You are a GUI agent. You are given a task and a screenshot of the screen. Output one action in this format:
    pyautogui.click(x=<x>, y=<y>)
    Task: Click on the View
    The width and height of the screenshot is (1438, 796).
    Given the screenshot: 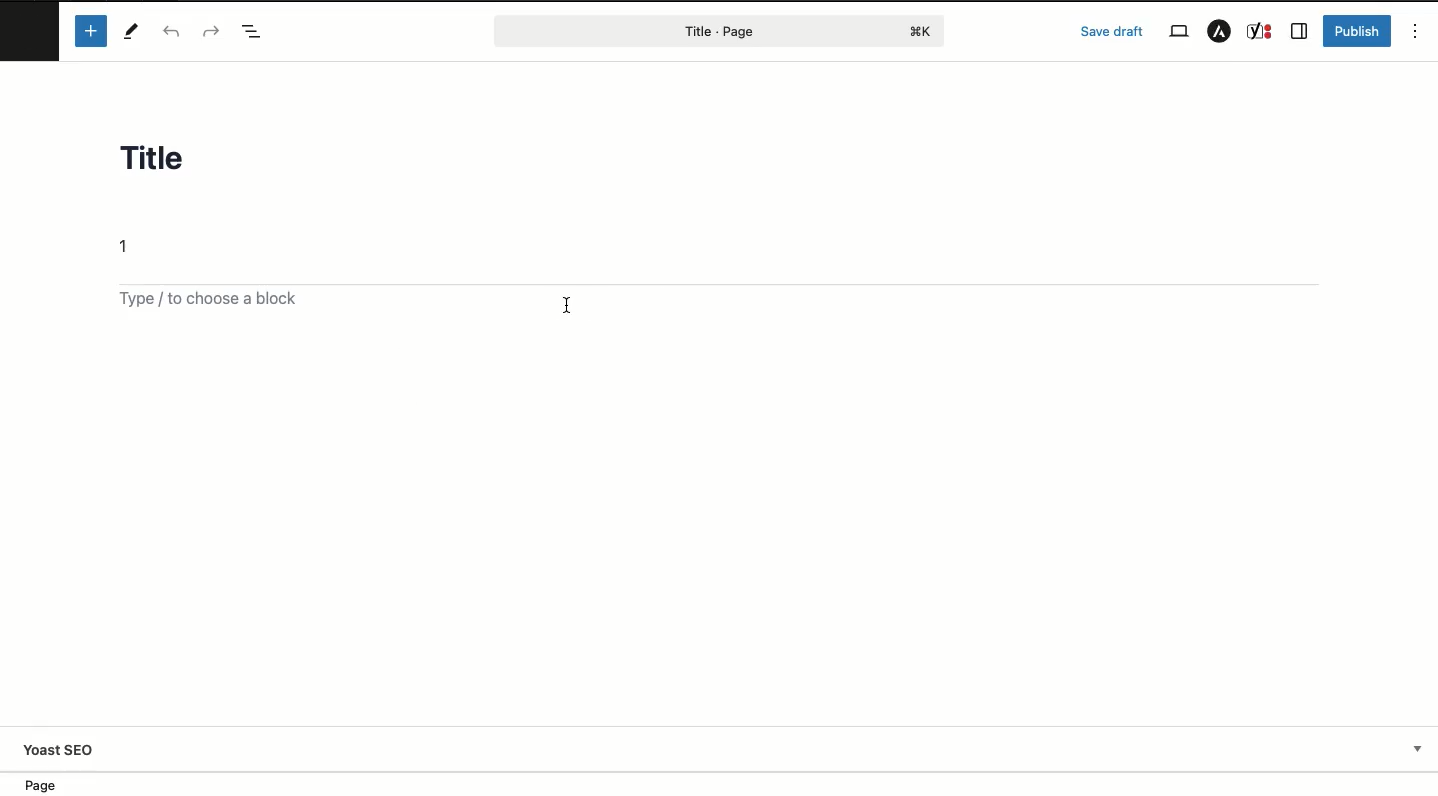 What is the action you would take?
    pyautogui.click(x=1178, y=32)
    